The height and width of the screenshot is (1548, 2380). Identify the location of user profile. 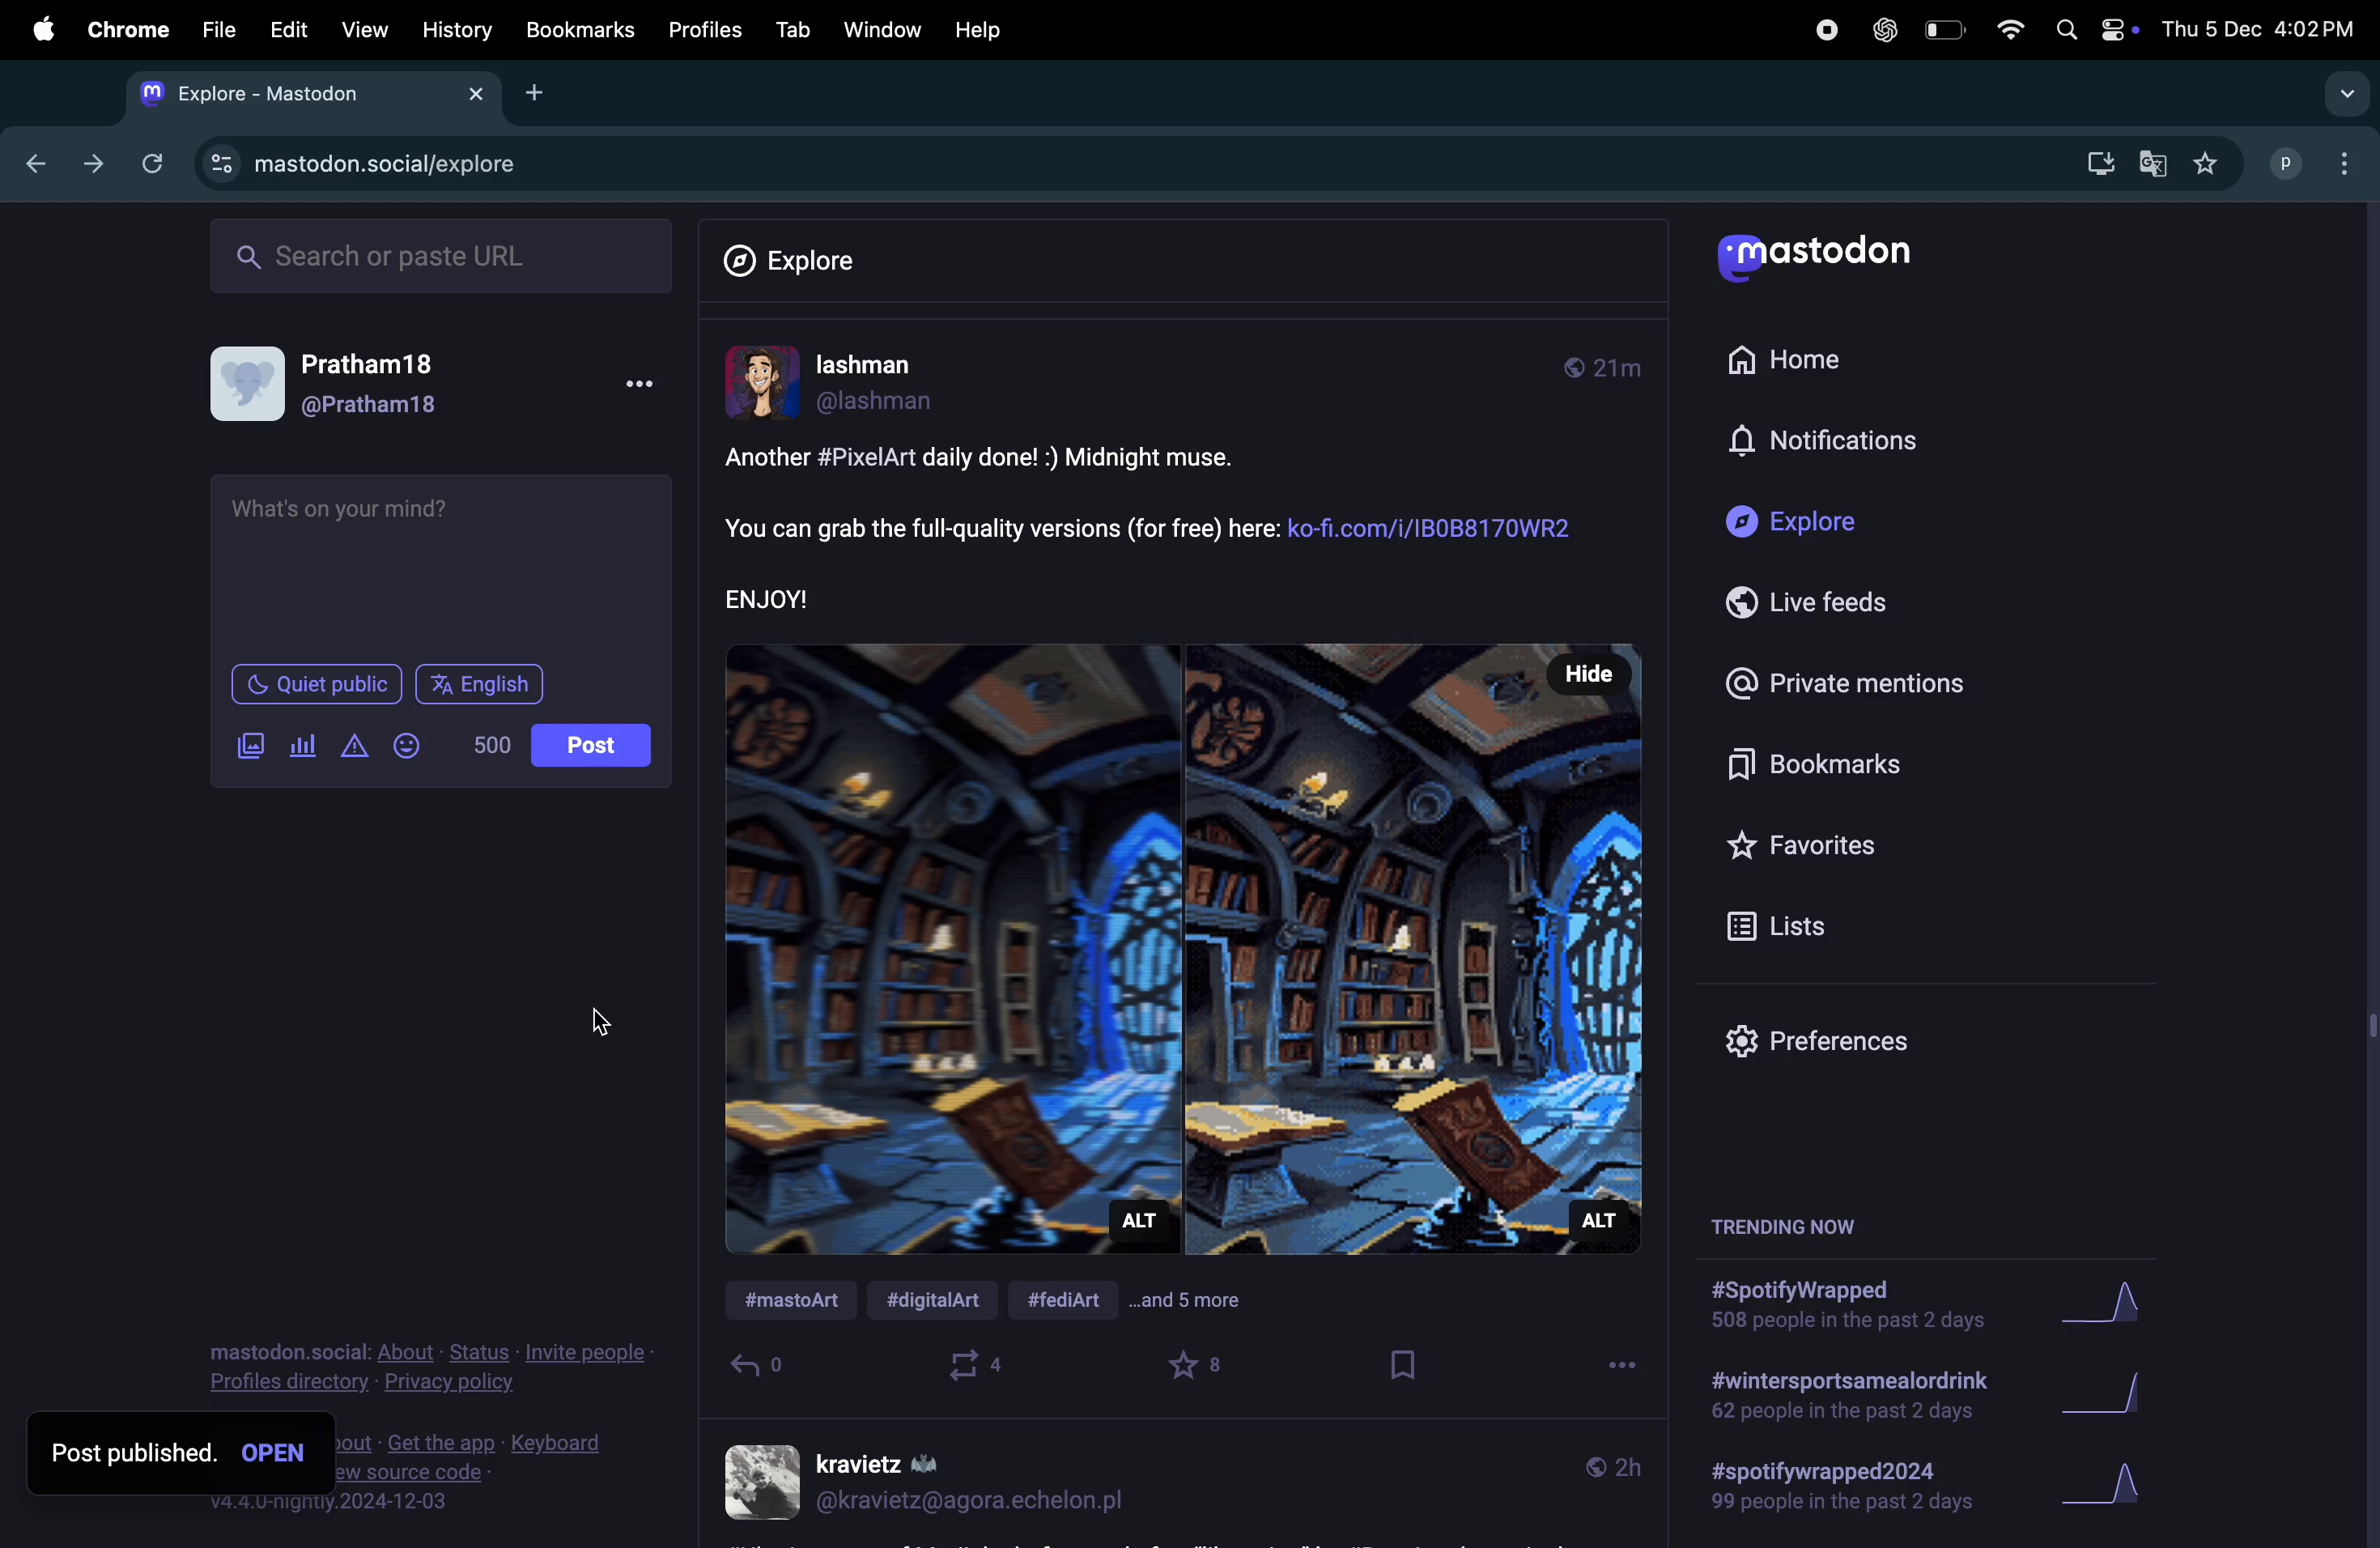
(930, 1483).